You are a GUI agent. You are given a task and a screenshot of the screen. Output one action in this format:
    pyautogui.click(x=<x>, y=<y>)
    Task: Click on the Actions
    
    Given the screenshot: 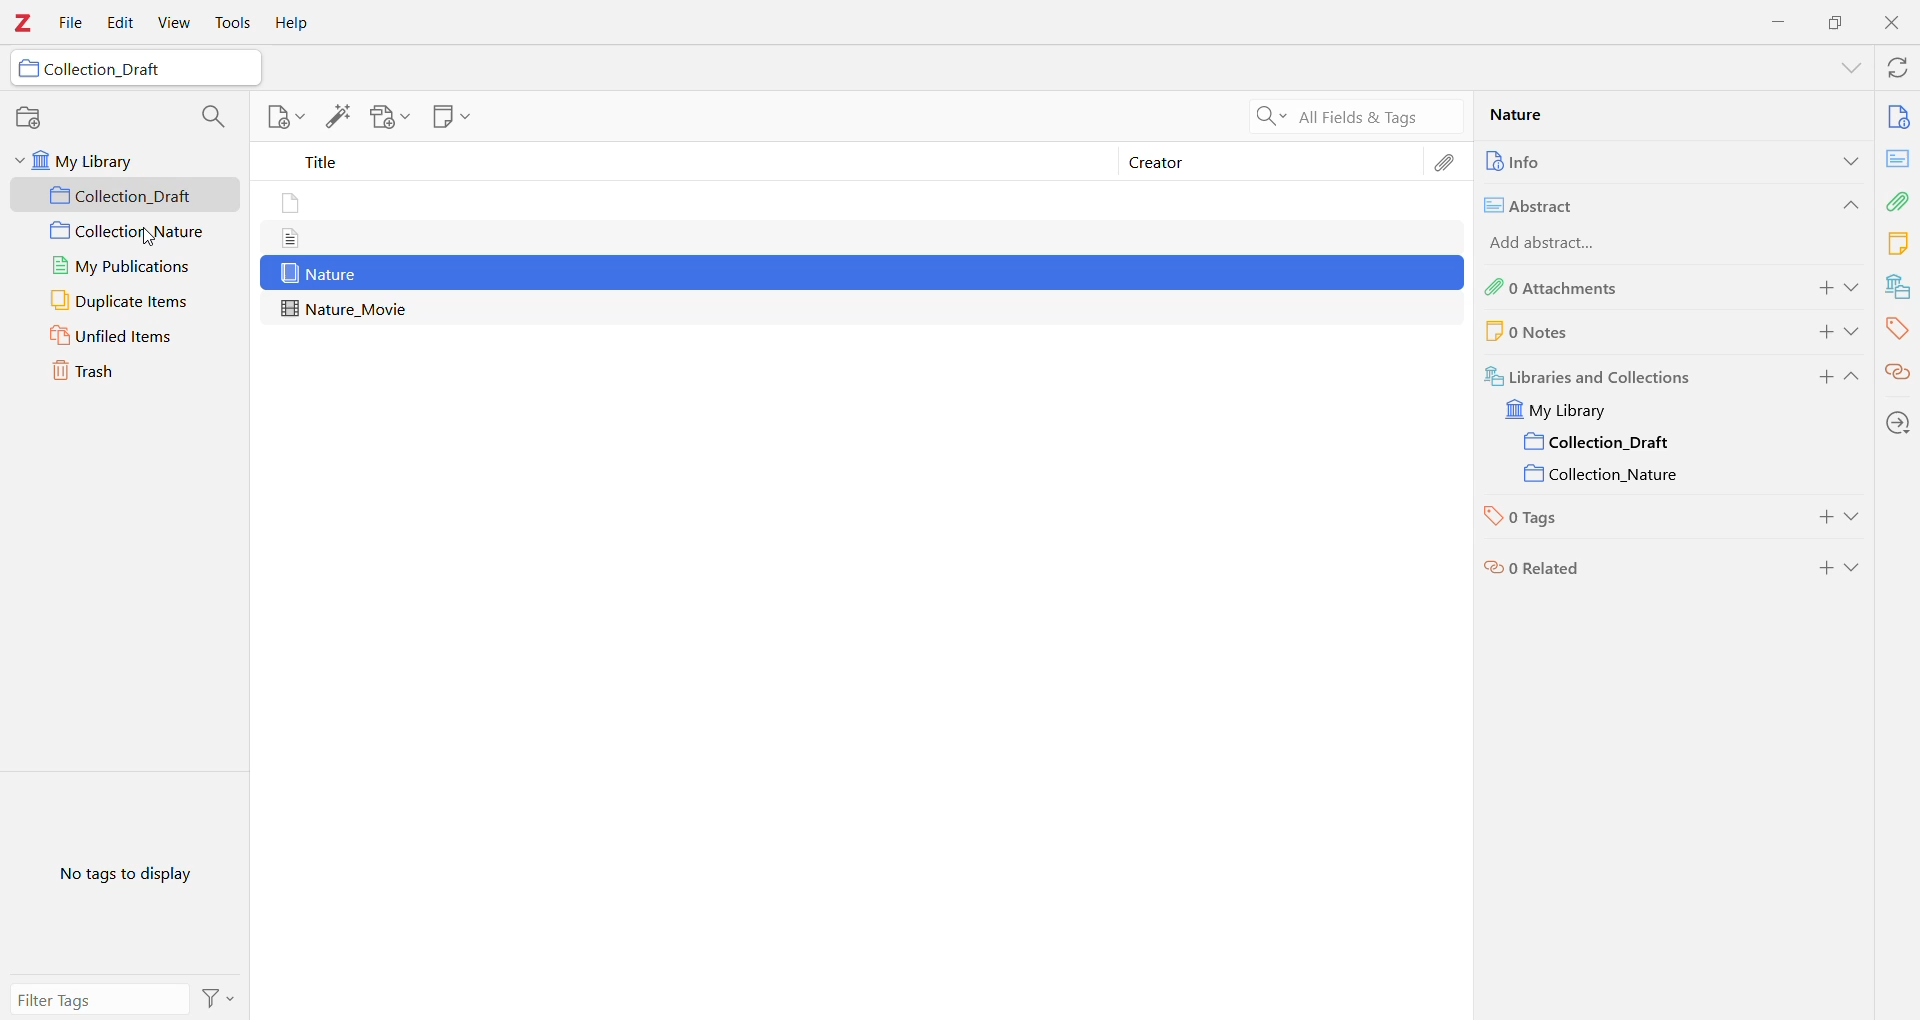 What is the action you would take?
    pyautogui.click(x=218, y=997)
    